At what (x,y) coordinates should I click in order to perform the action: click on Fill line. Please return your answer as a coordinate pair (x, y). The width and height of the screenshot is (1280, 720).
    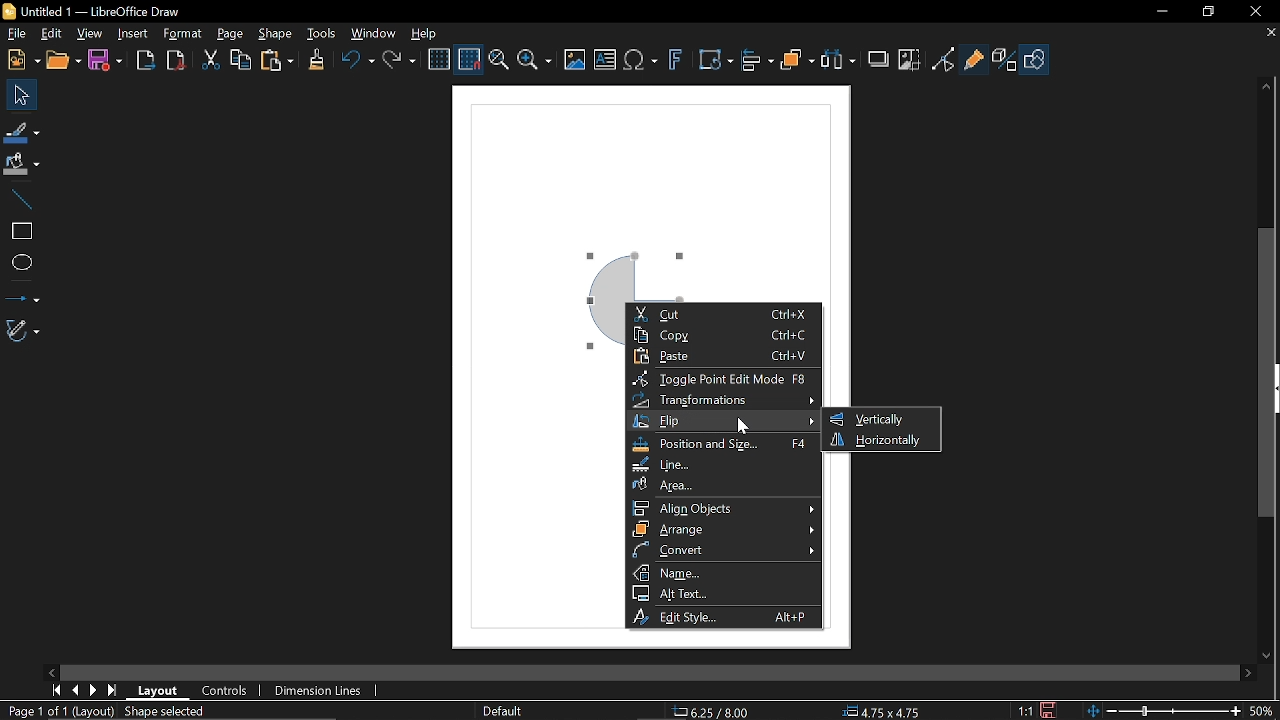
    Looking at the image, I should click on (23, 132).